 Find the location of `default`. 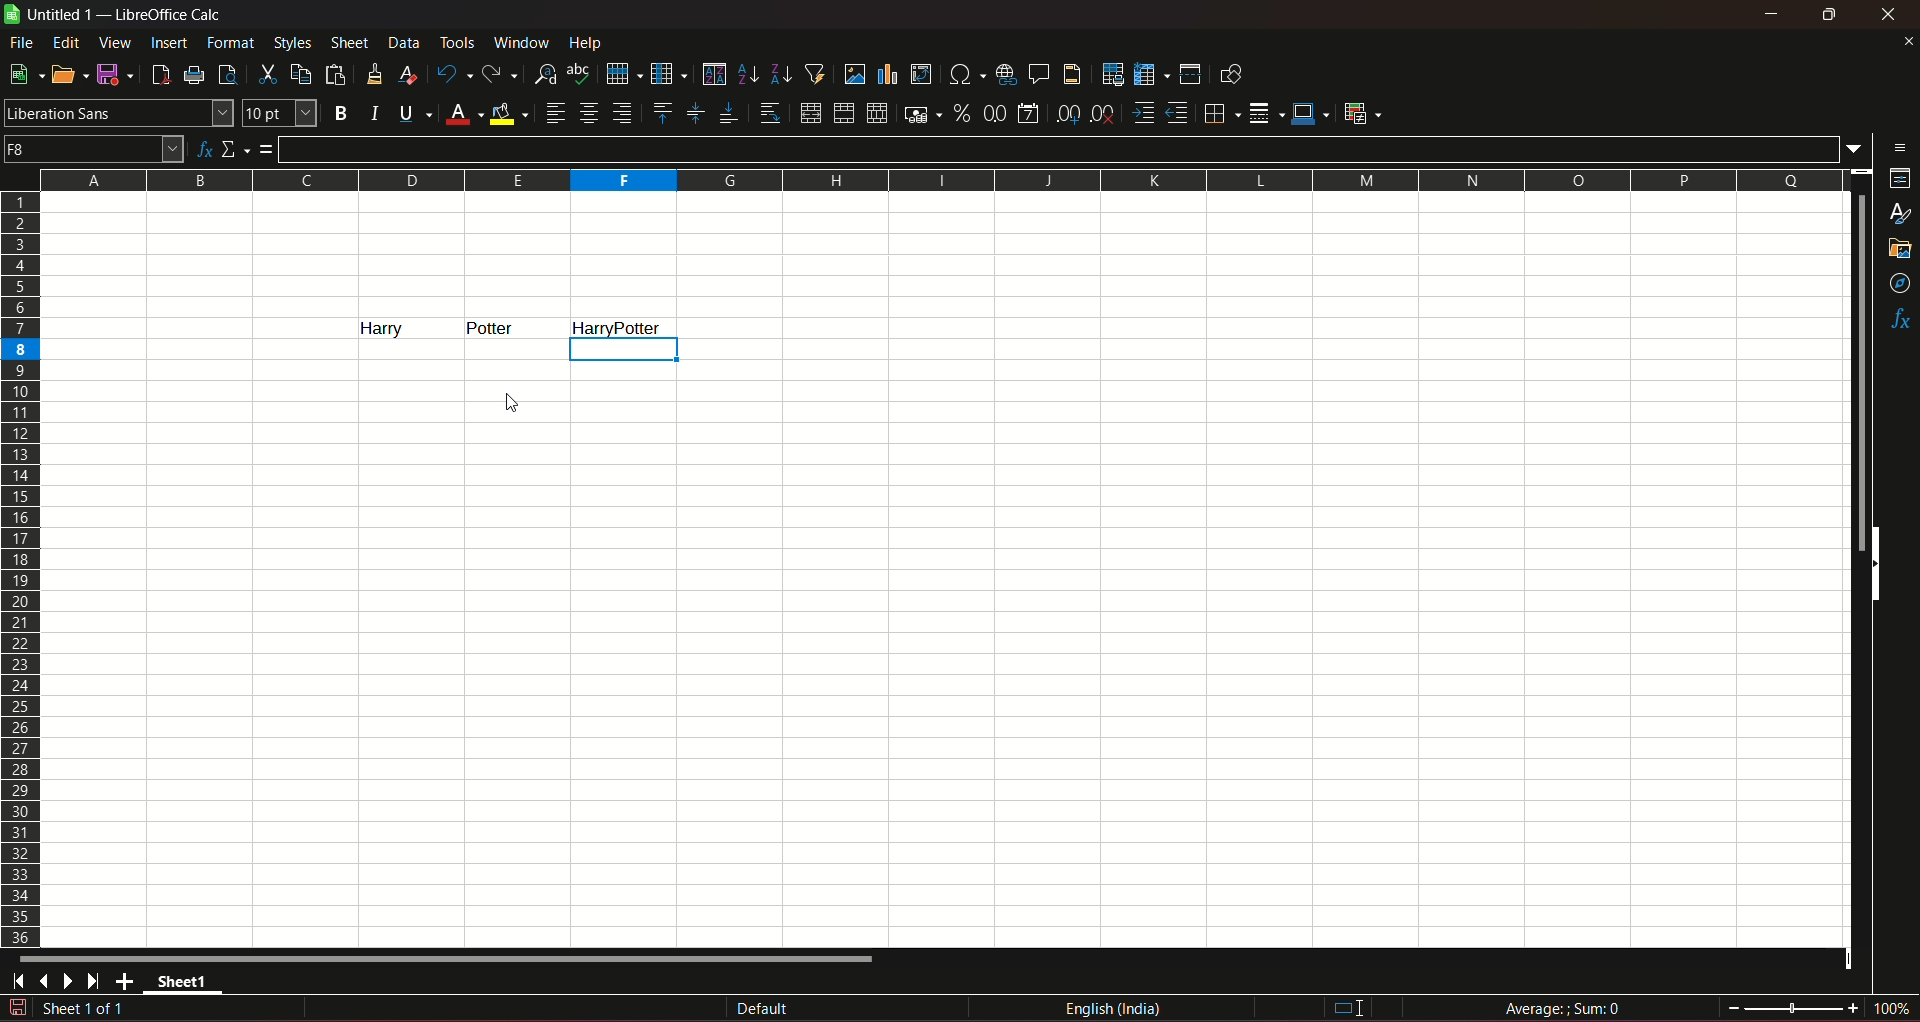

default is located at coordinates (763, 1010).